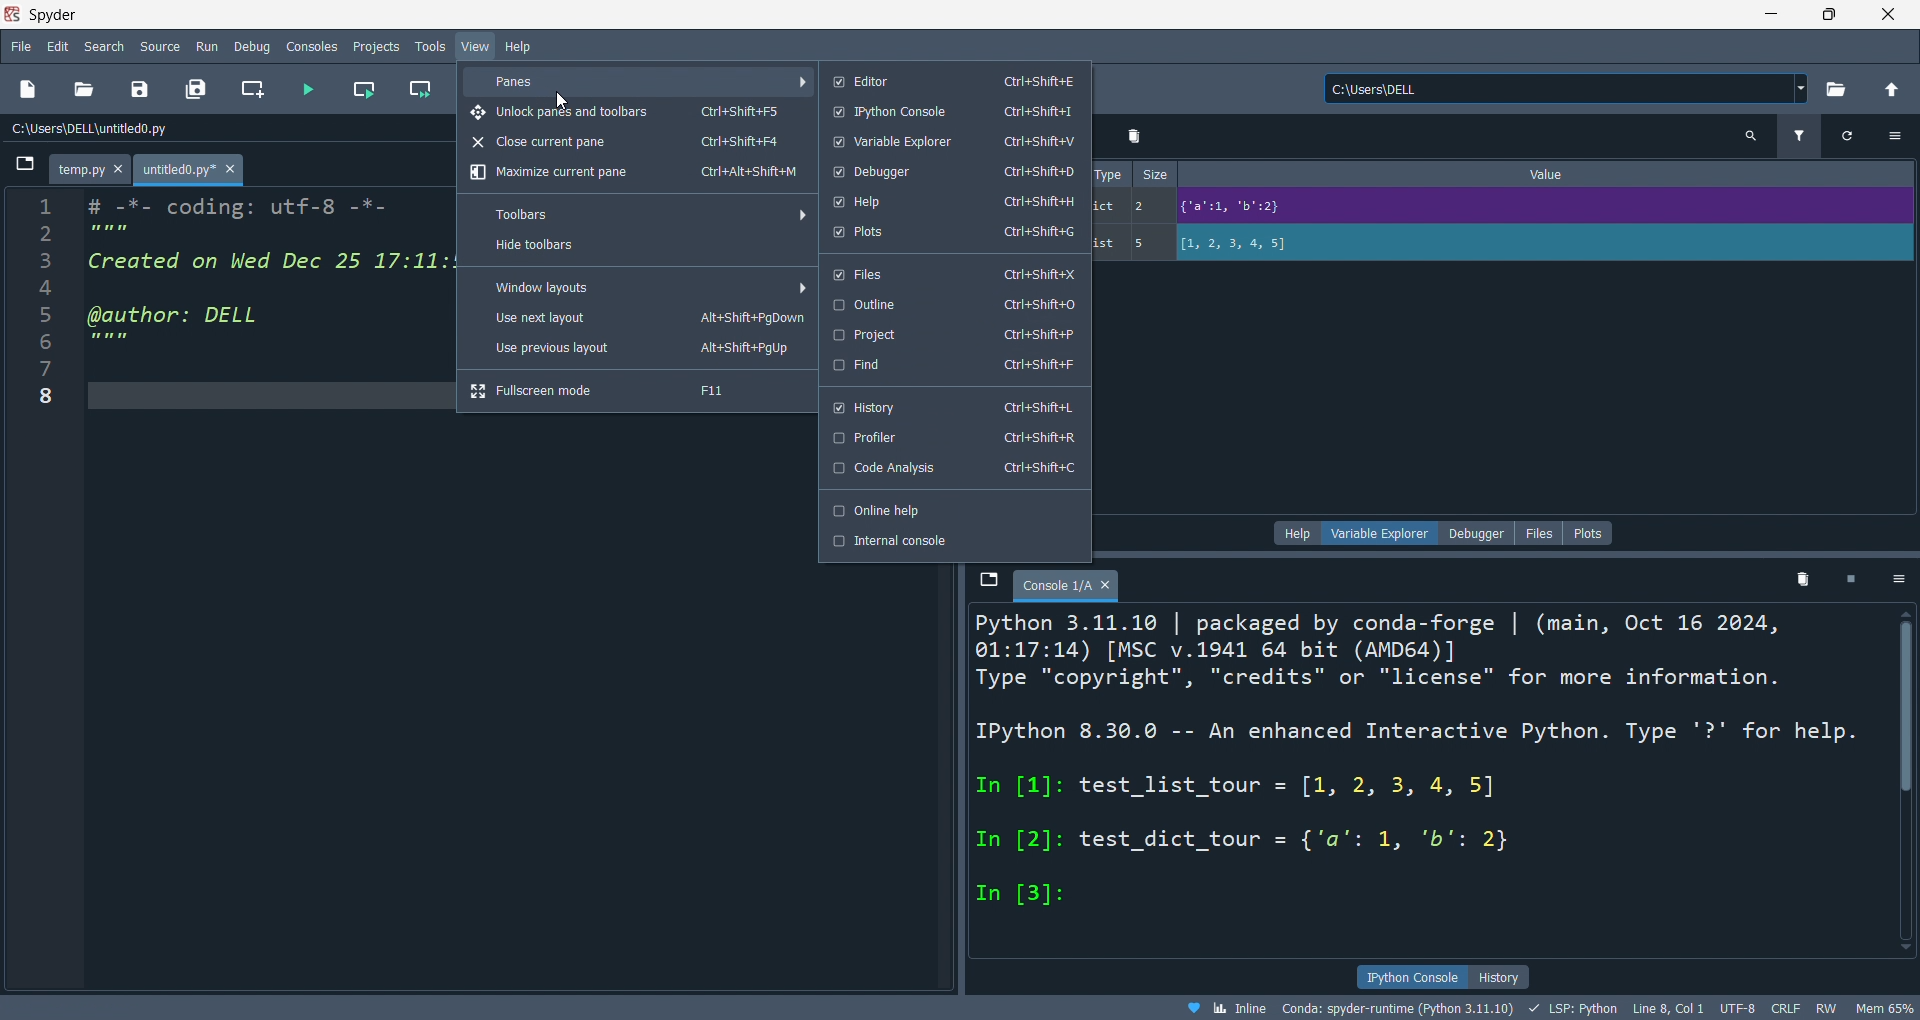  What do you see at coordinates (1295, 532) in the screenshot?
I see `help` at bounding box center [1295, 532].